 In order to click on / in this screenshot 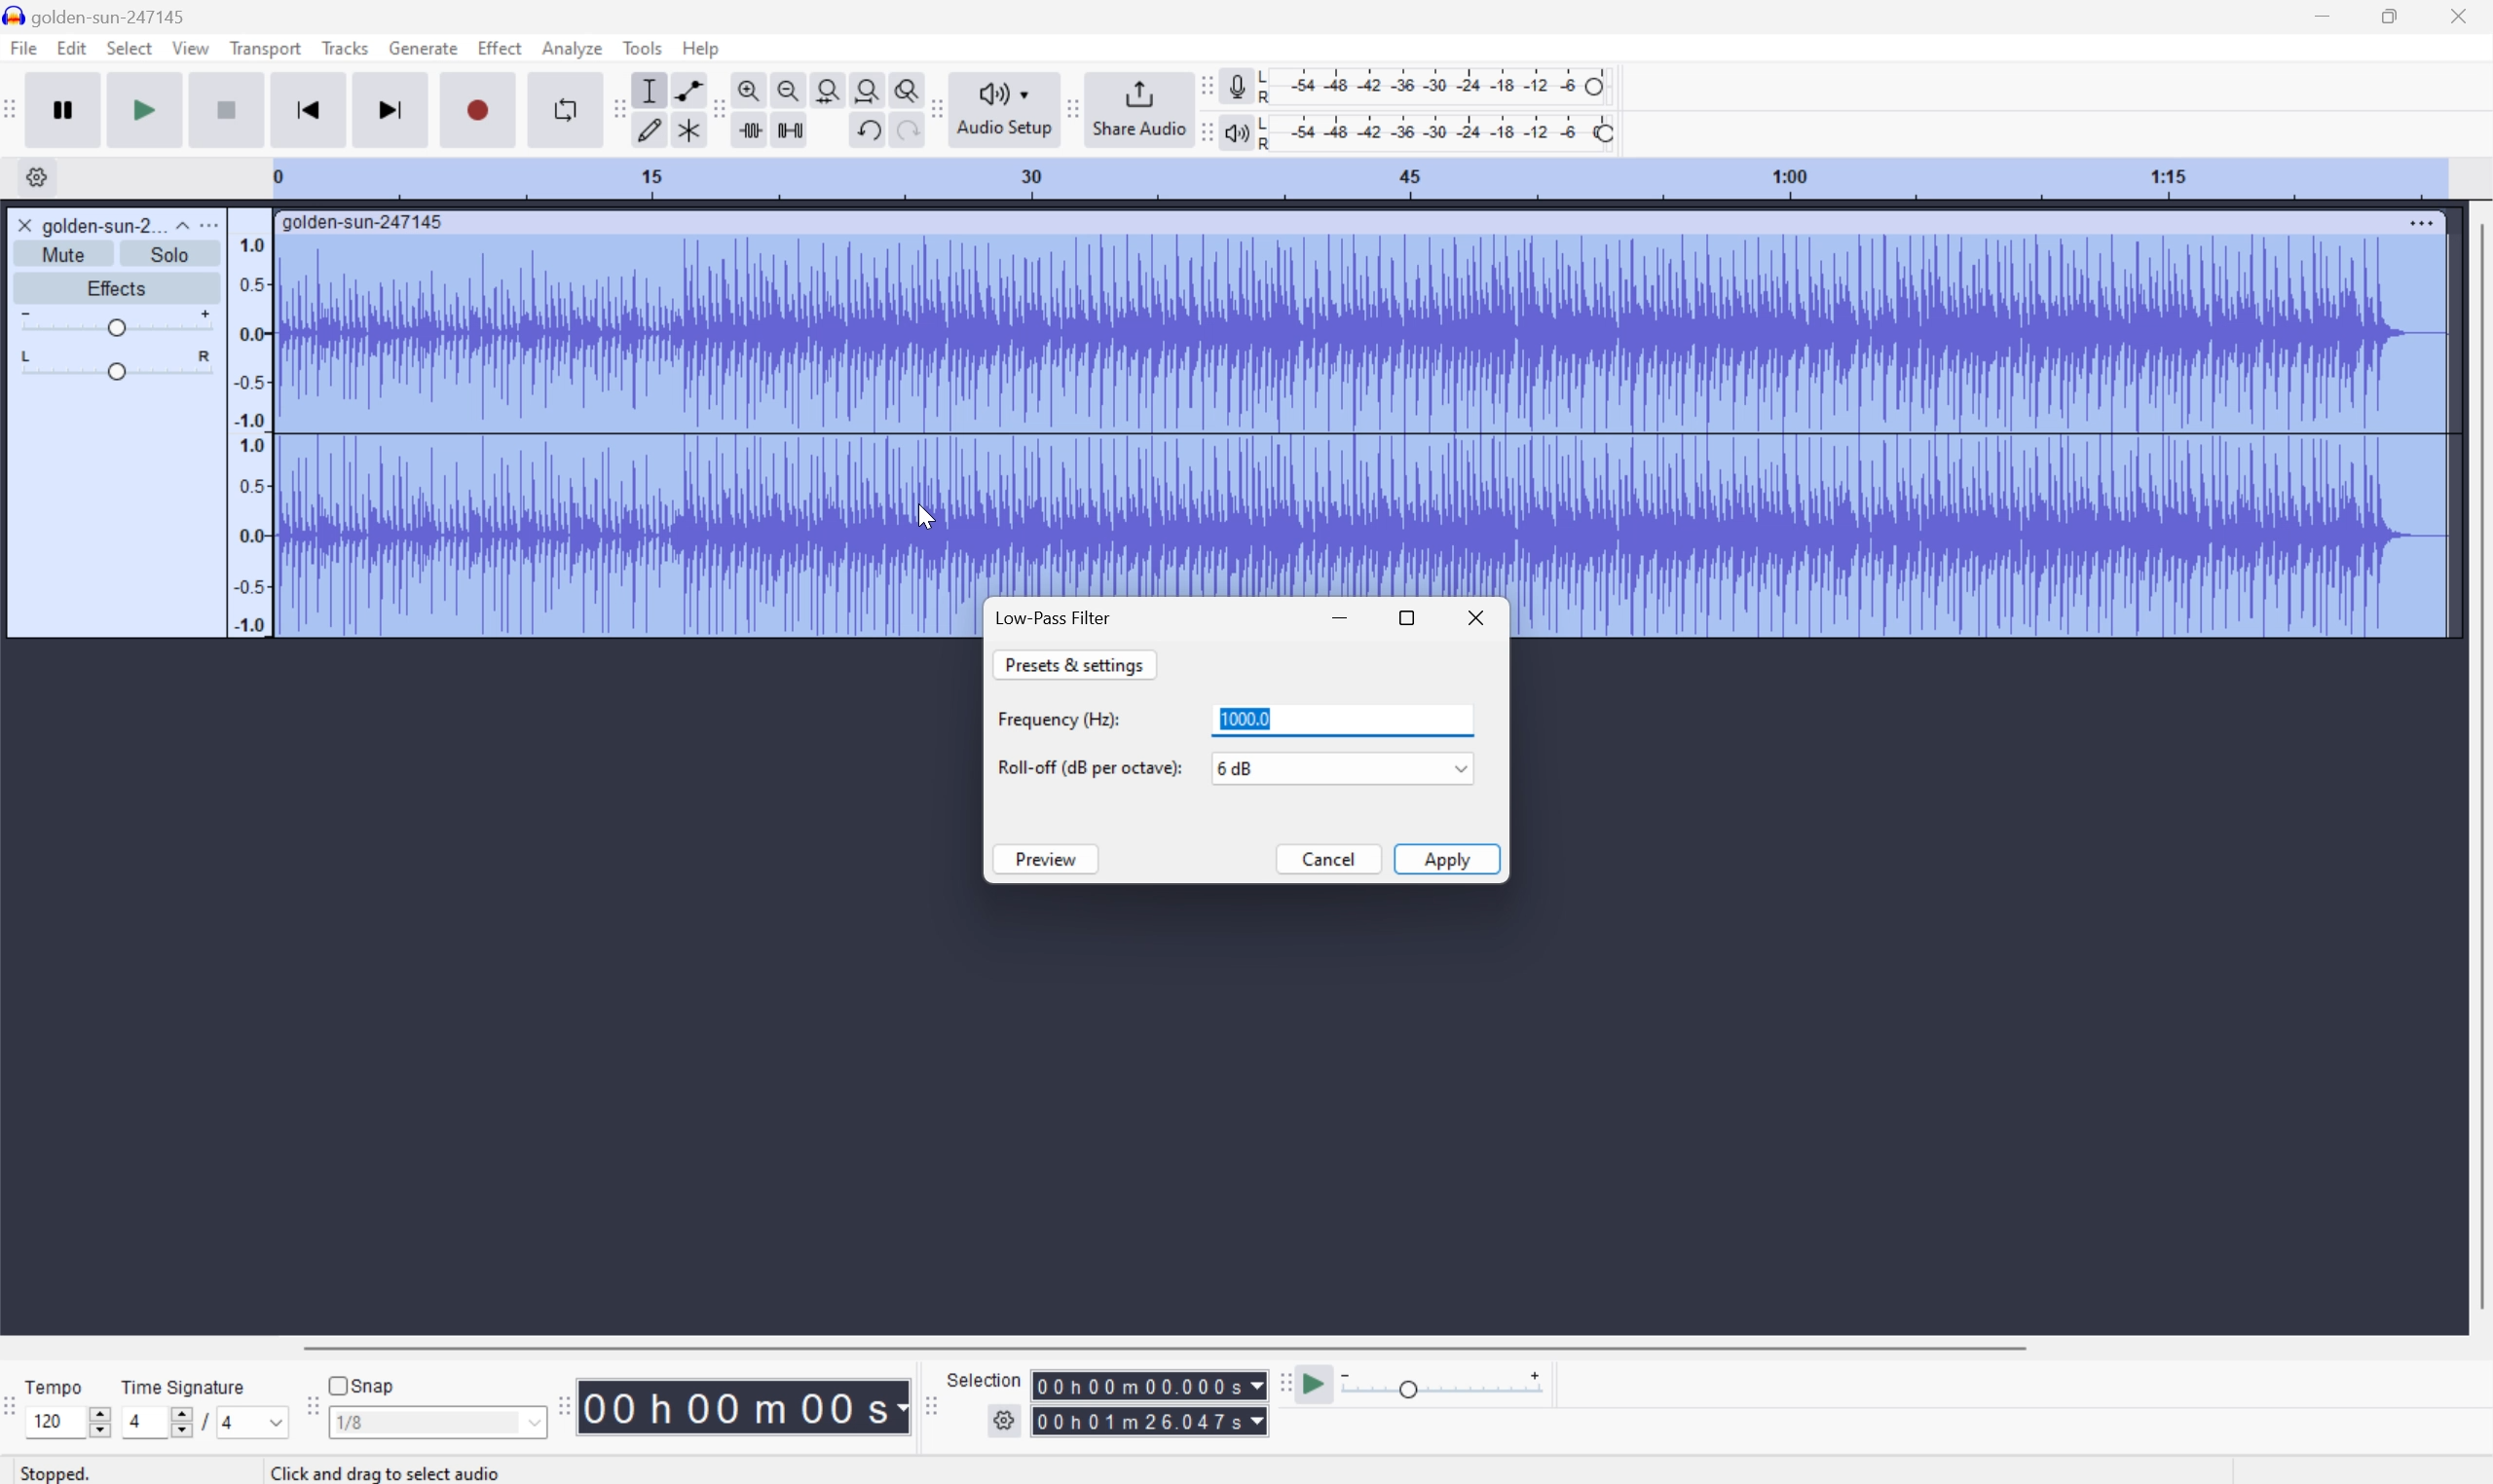, I will do `click(204, 1421)`.